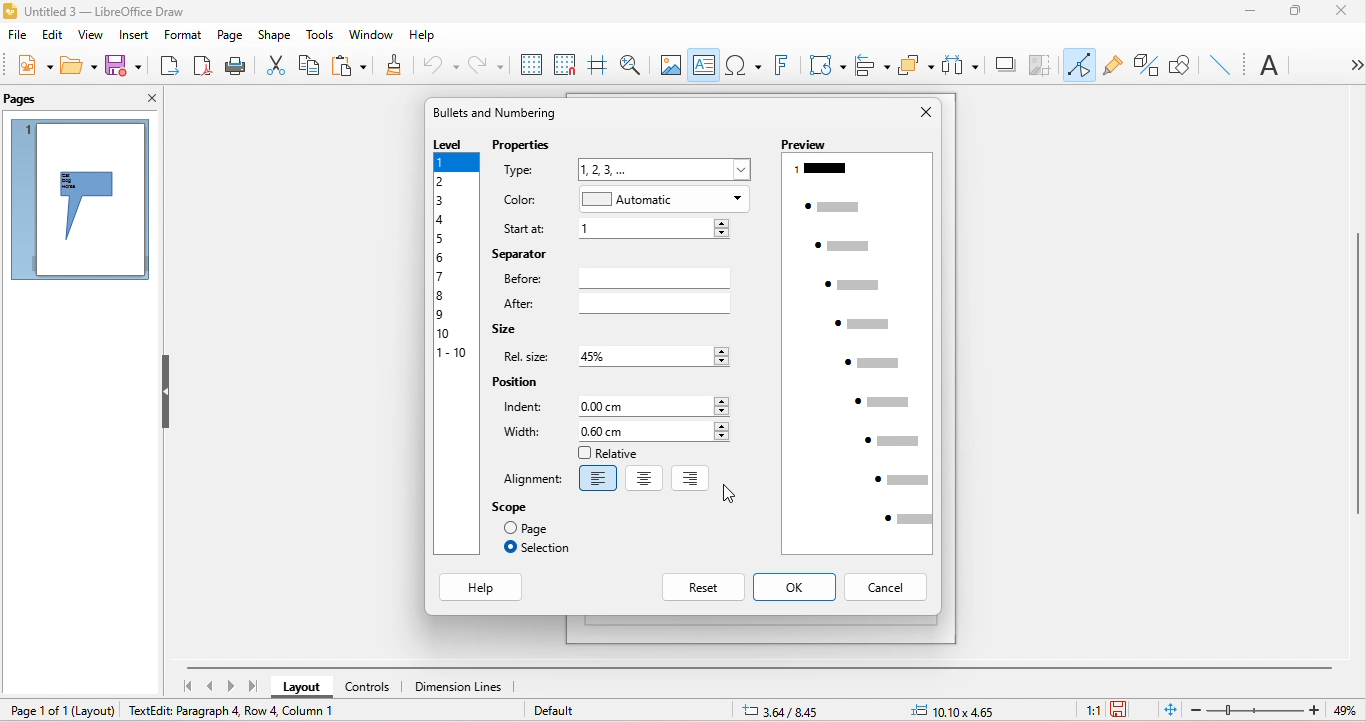  Describe the element at coordinates (1357, 377) in the screenshot. I see `vertical scroll bar` at that location.